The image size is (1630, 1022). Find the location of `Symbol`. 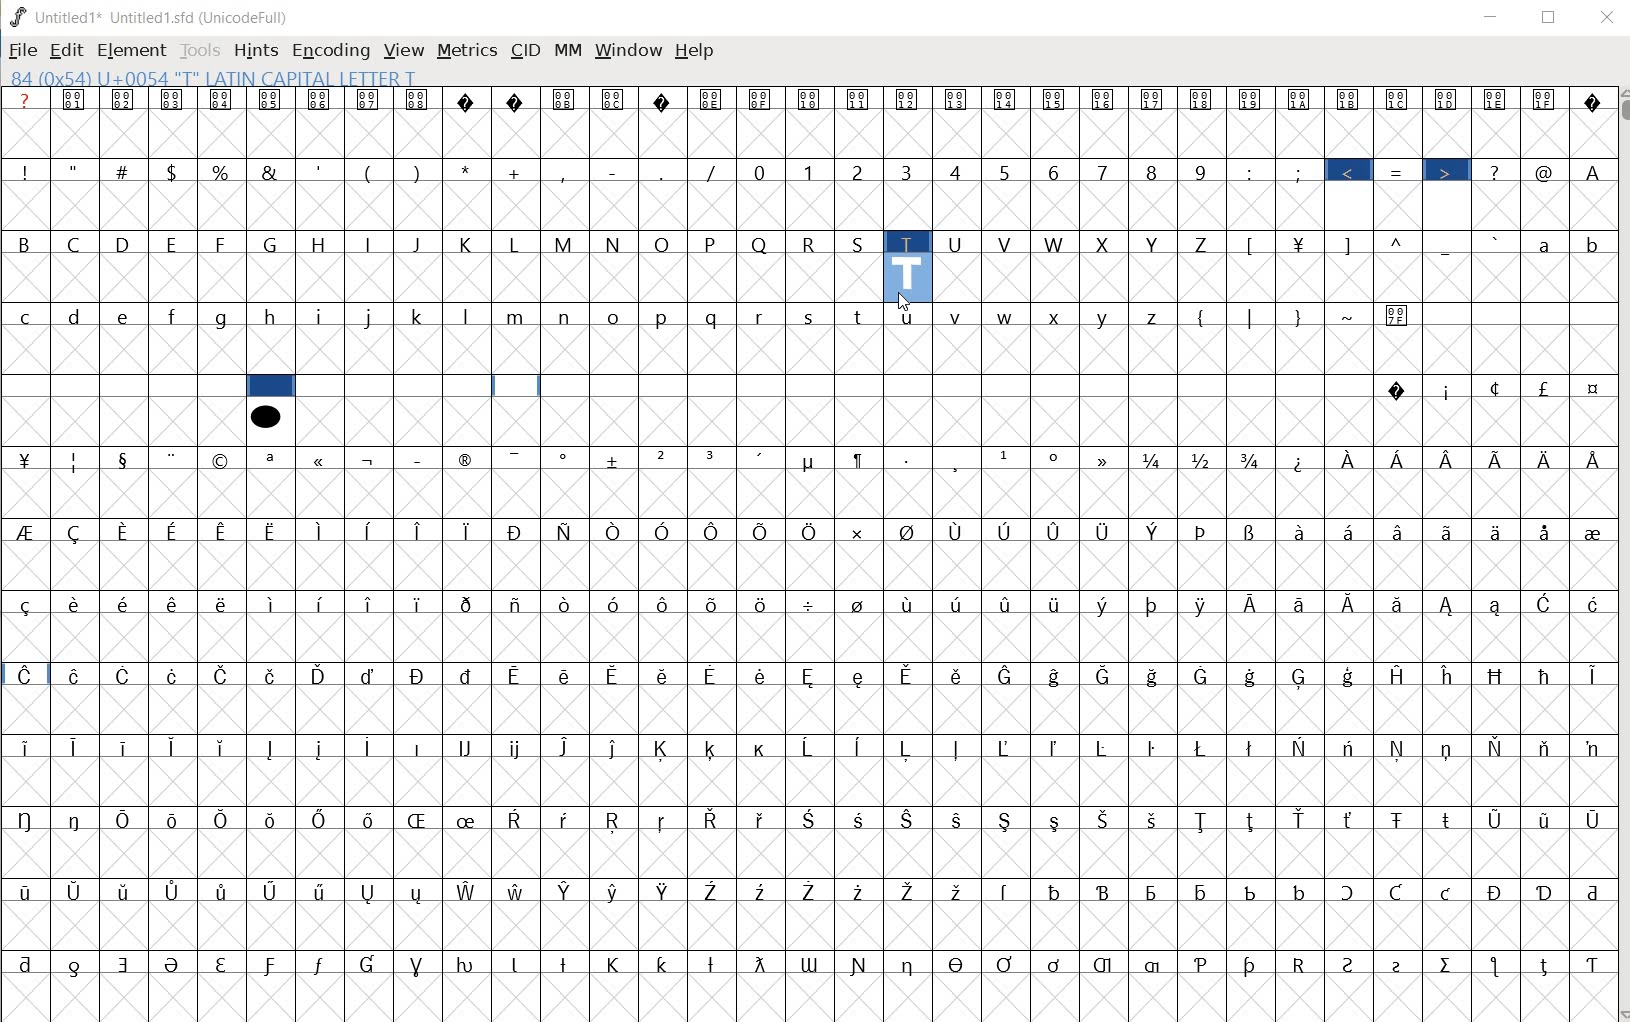

Symbol is located at coordinates (77, 818).